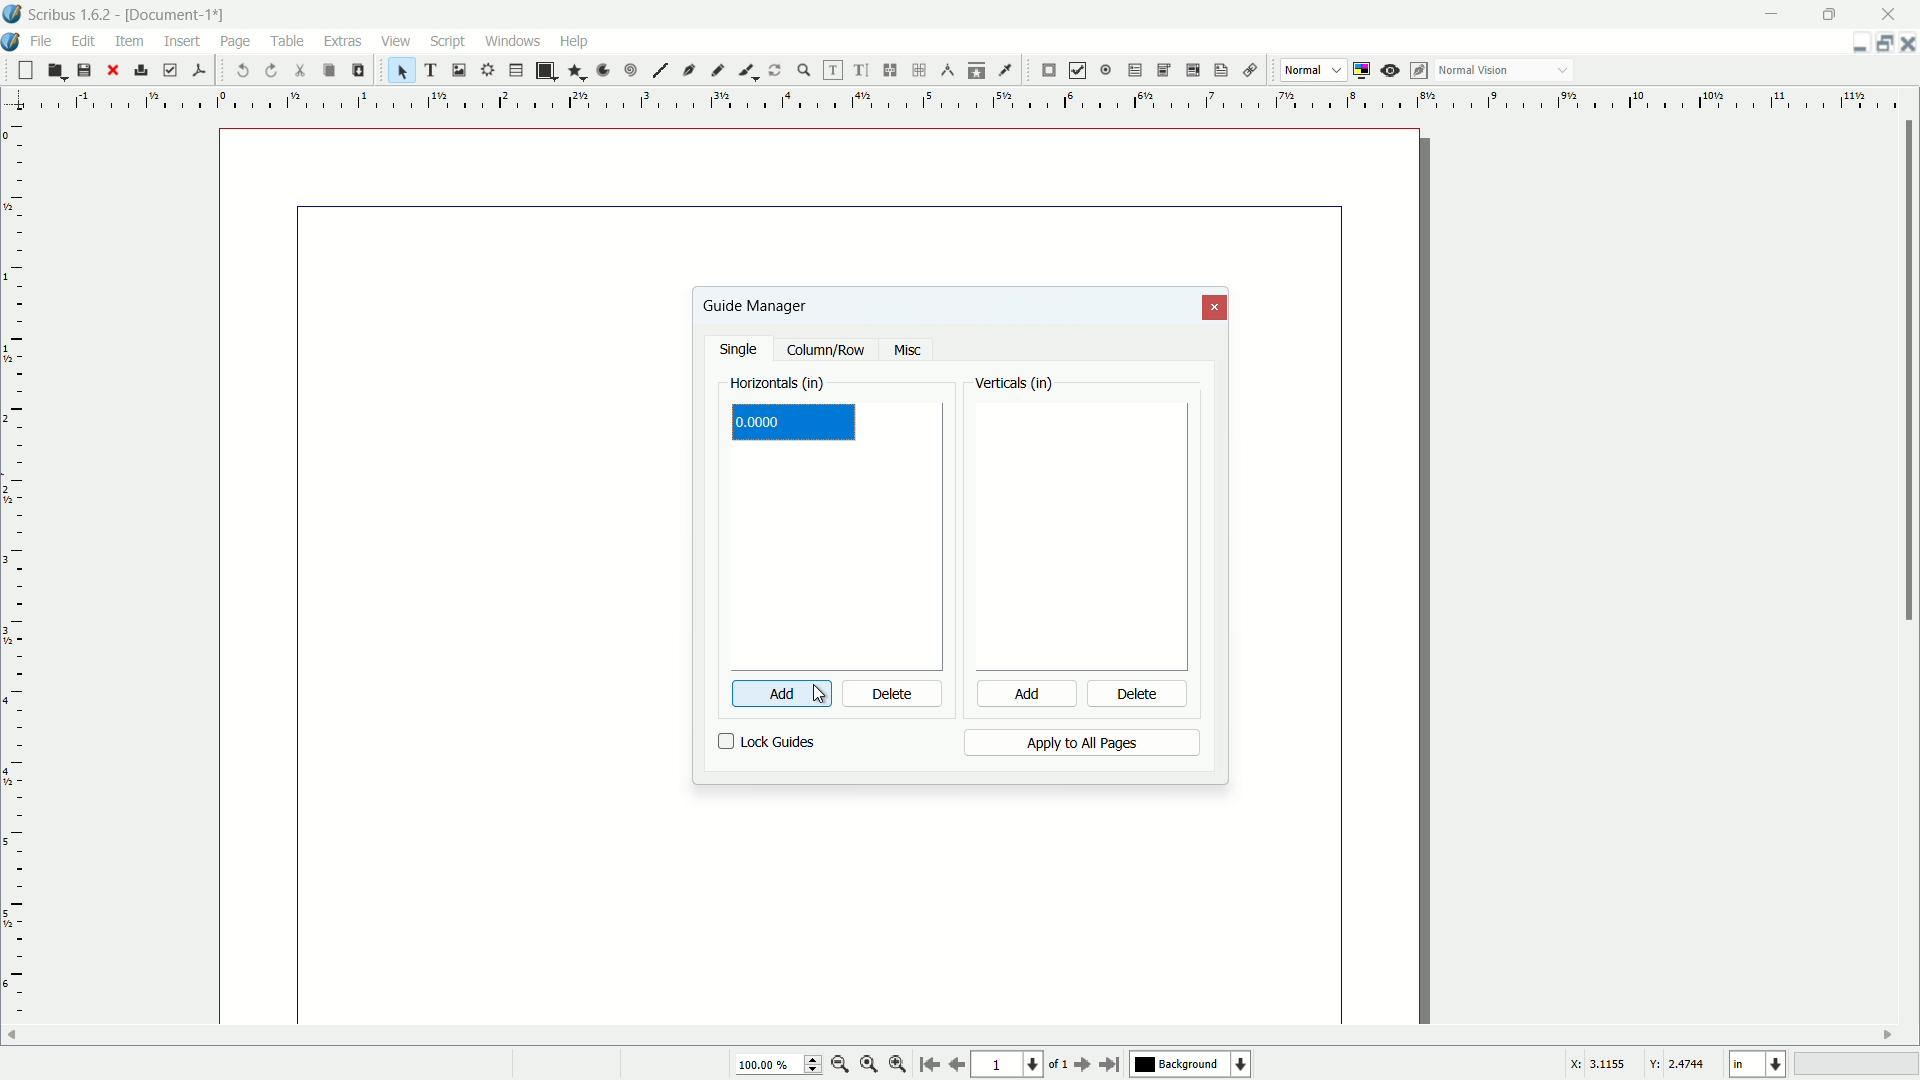  What do you see at coordinates (1773, 13) in the screenshot?
I see `minimize` at bounding box center [1773, 13].